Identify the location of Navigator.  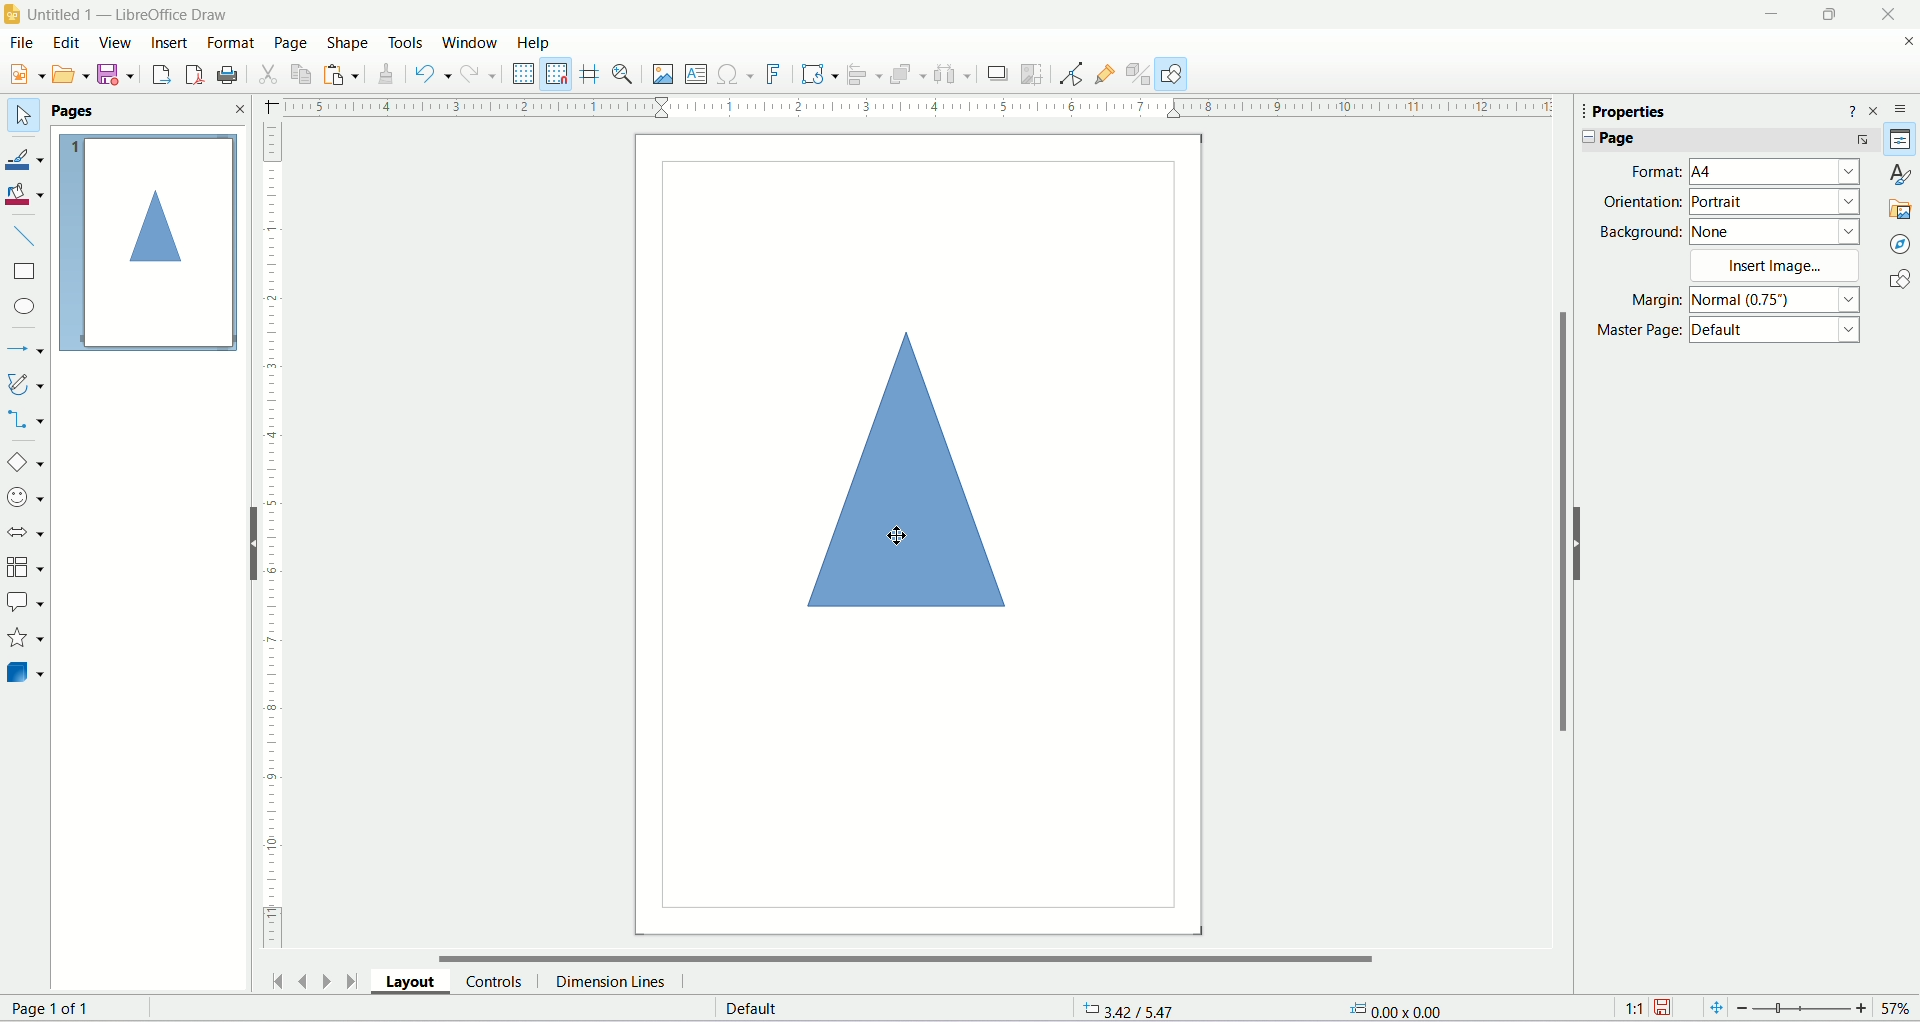
(1903, 242).